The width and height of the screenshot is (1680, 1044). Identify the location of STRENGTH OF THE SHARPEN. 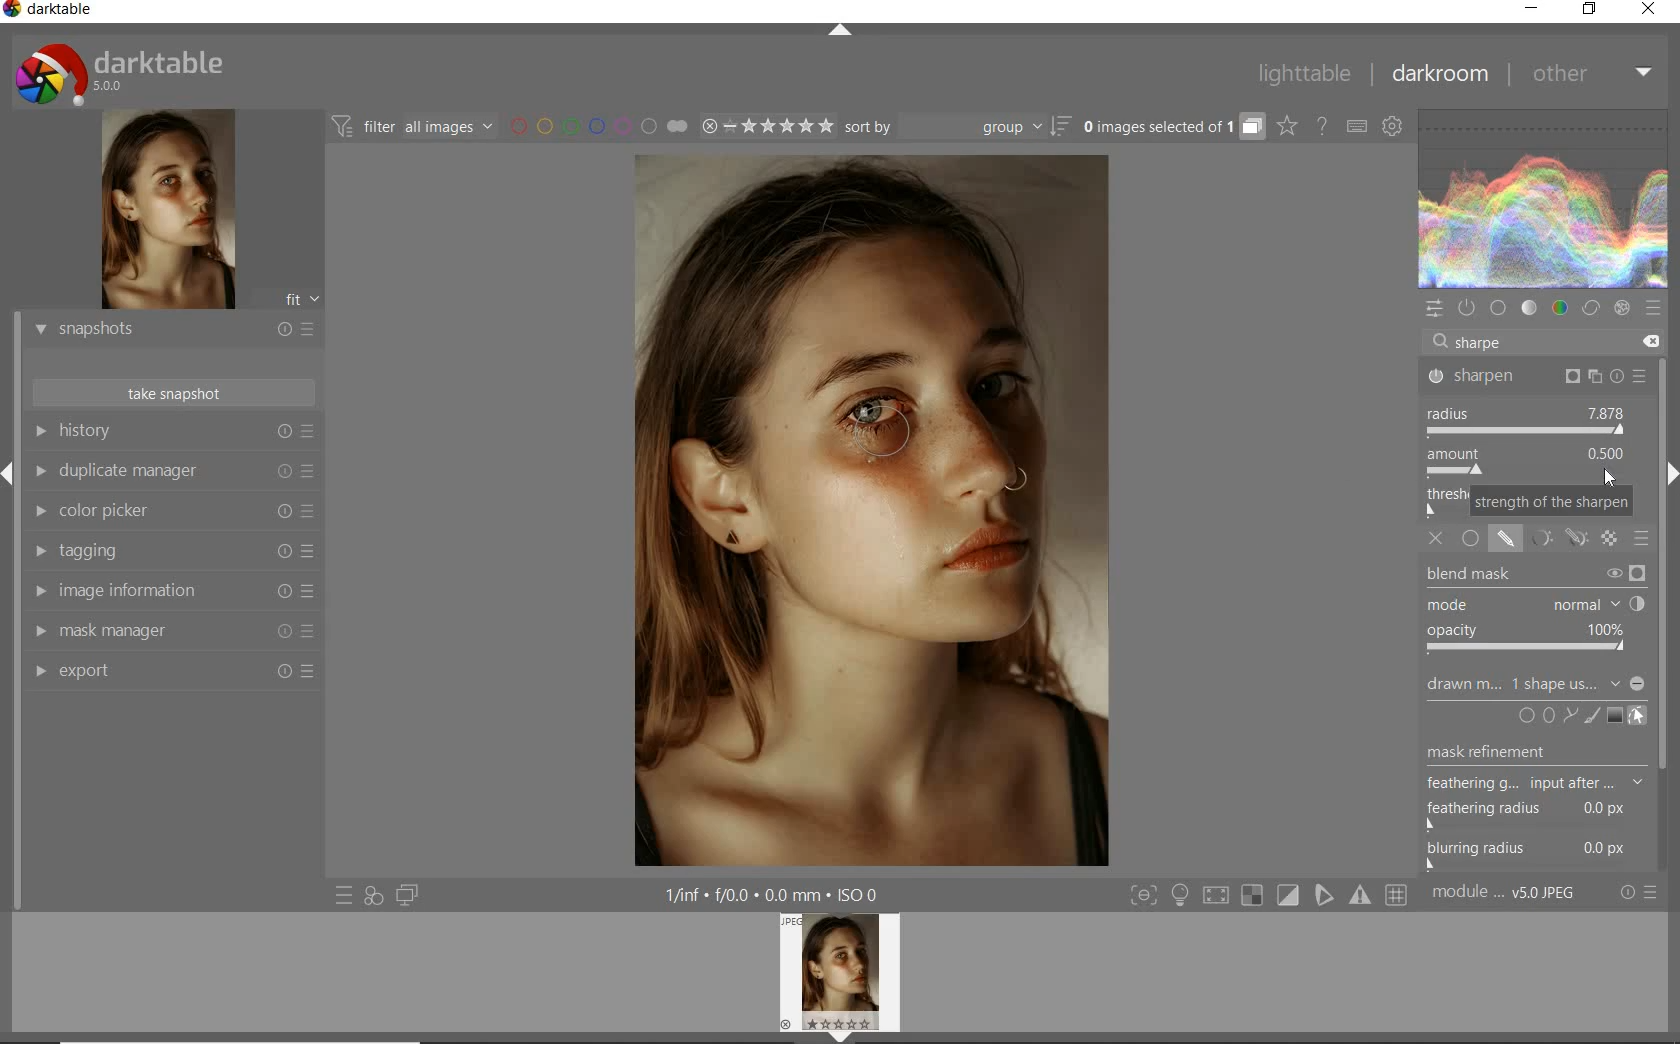
(1550, 503).